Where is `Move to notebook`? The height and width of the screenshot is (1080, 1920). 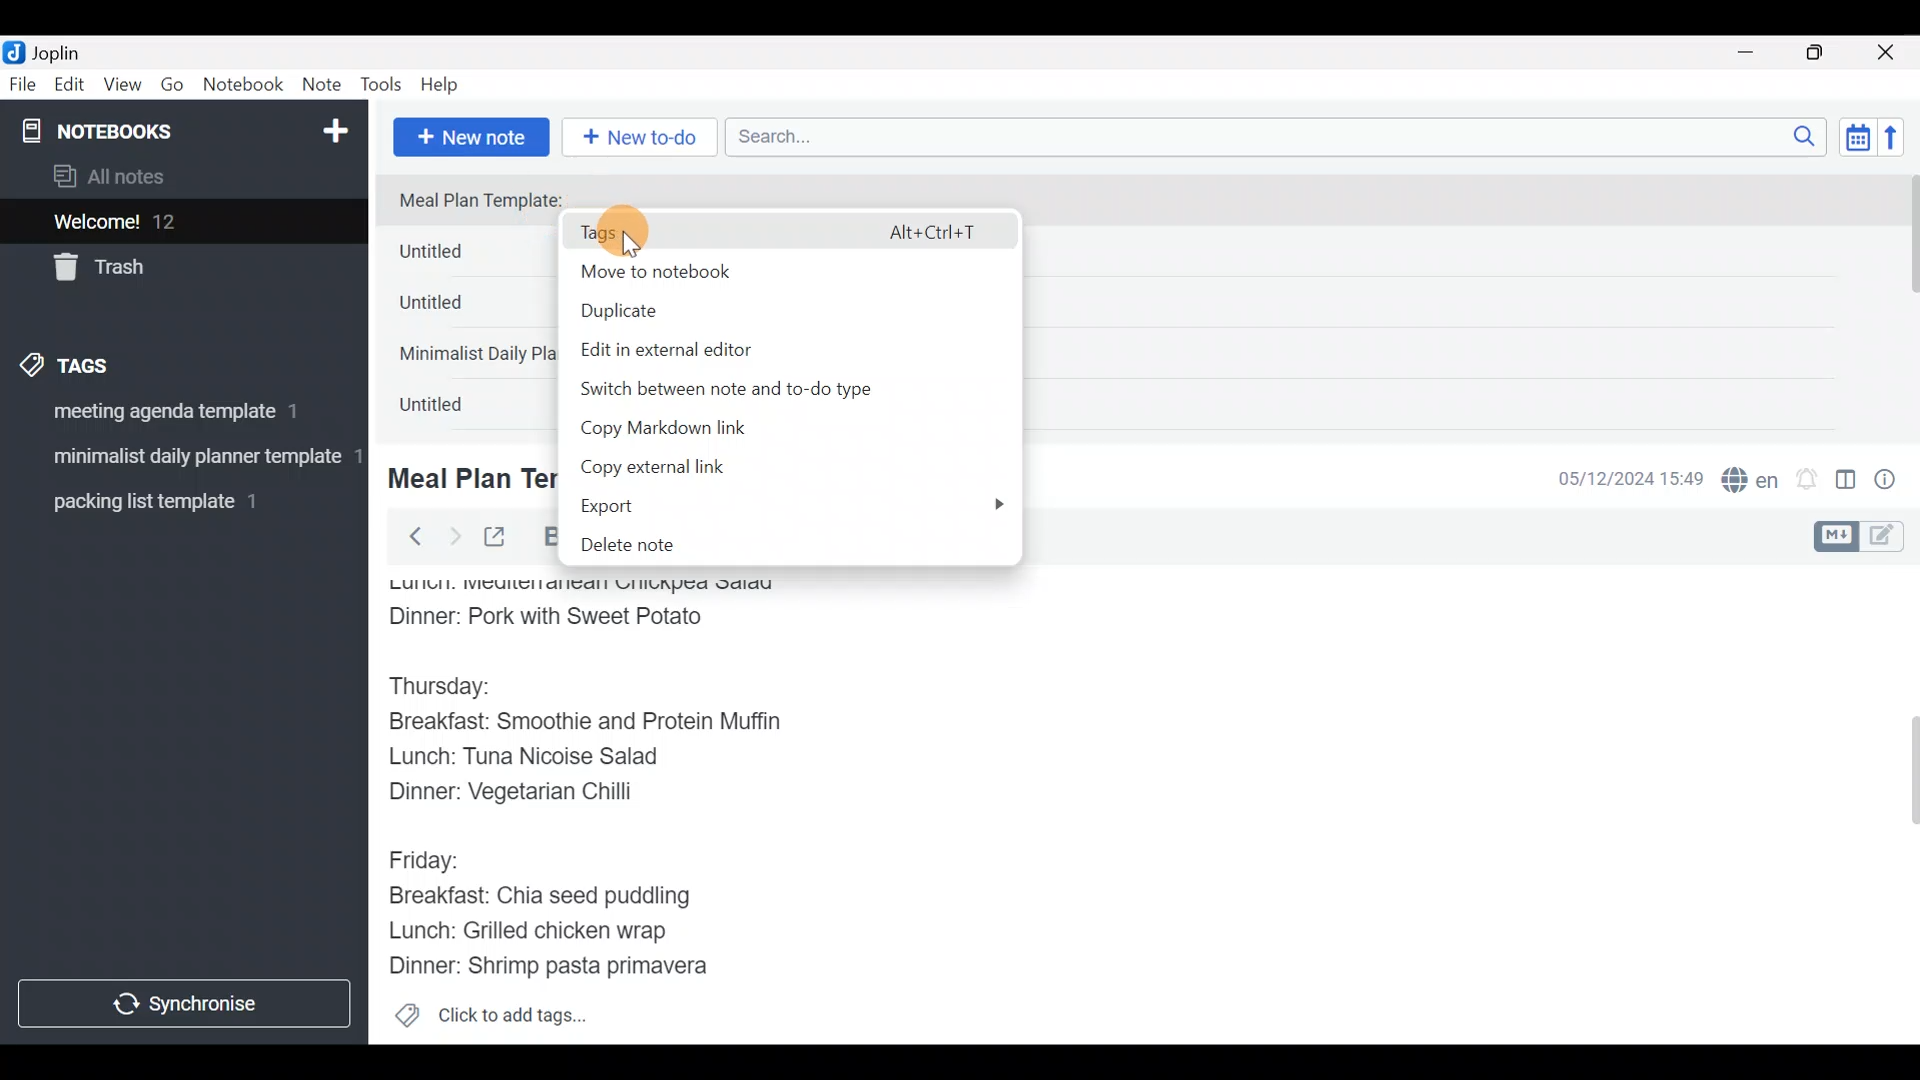
Move to notebook is located at coordinates (770, 270).